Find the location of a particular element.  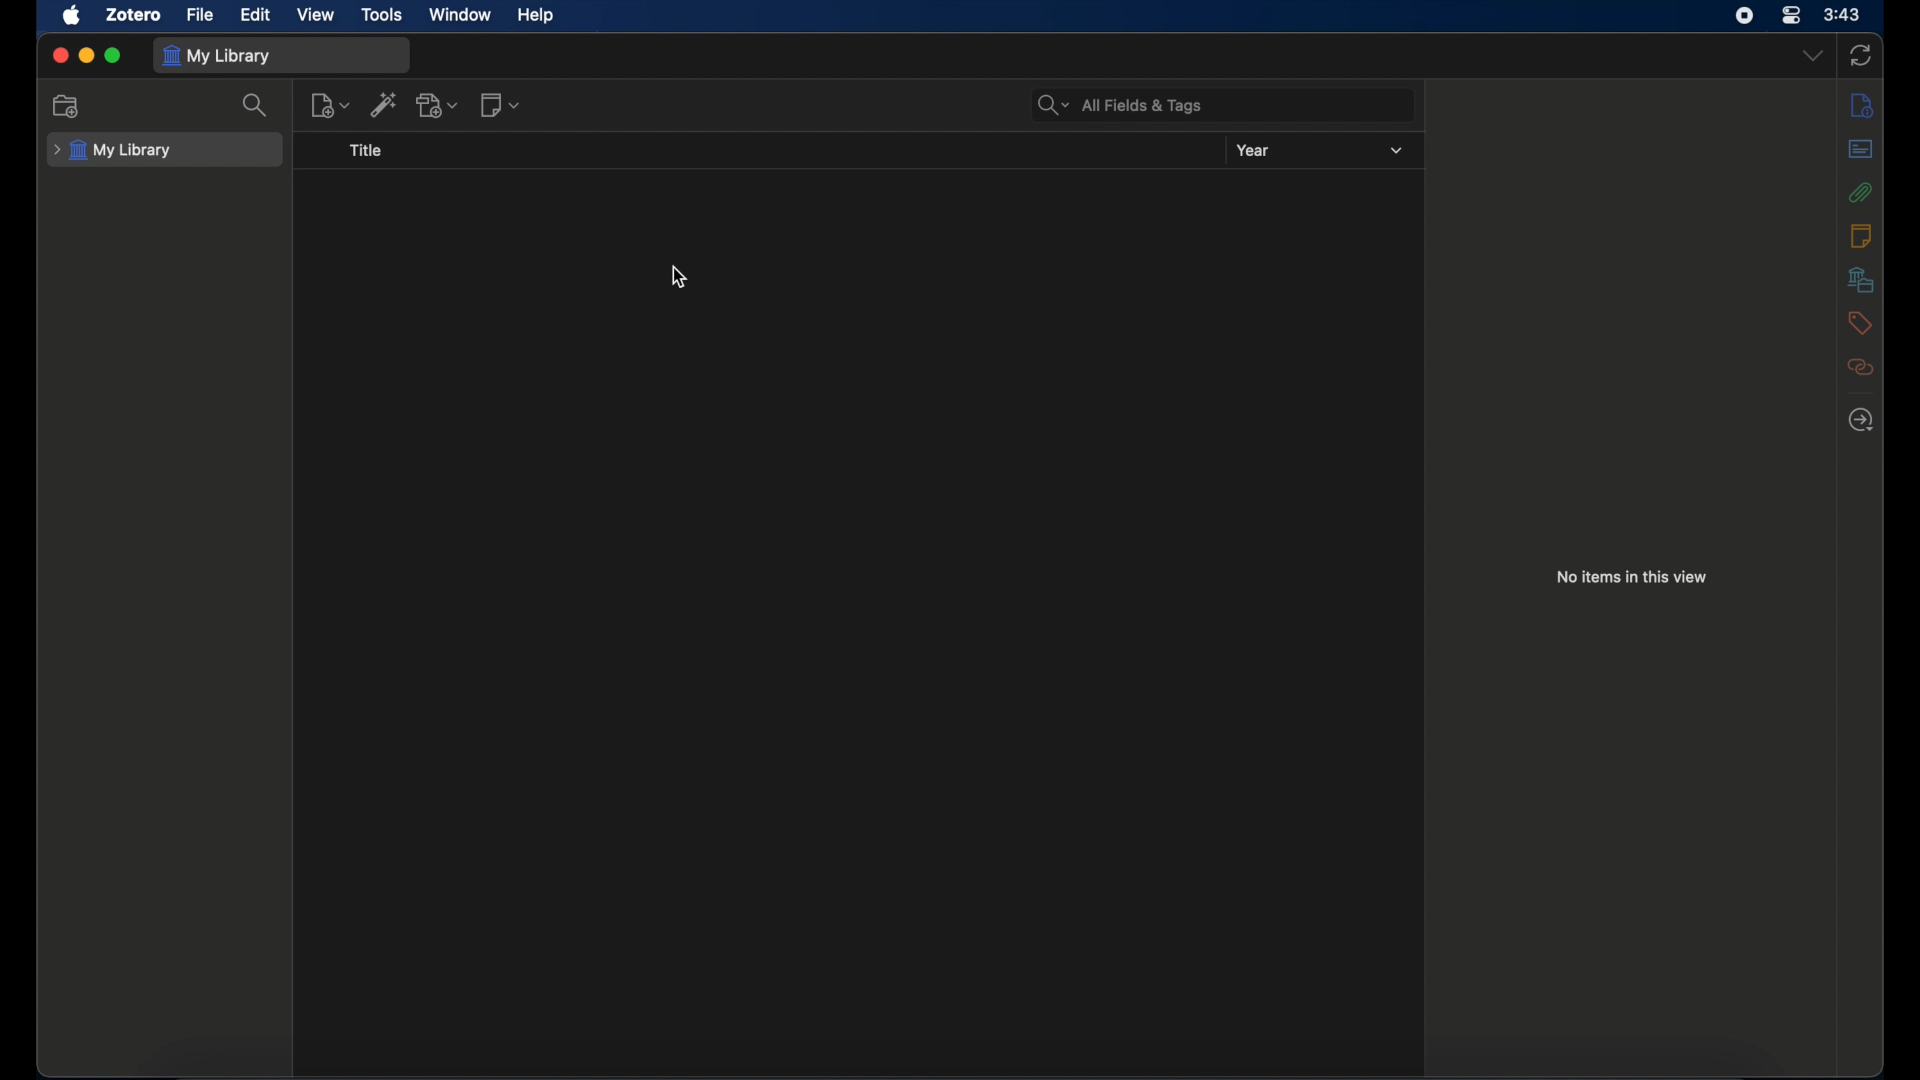

help is located at coordinates (535, 15).